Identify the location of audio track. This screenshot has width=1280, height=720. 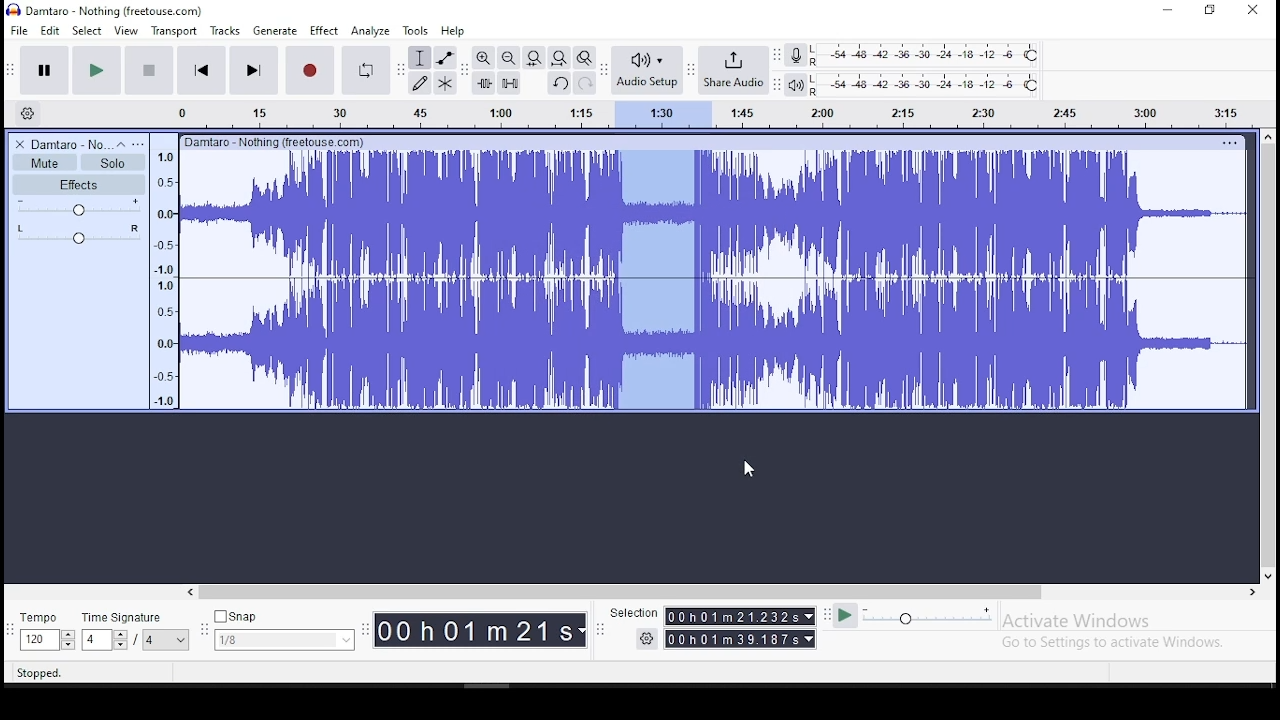
(711, 344).